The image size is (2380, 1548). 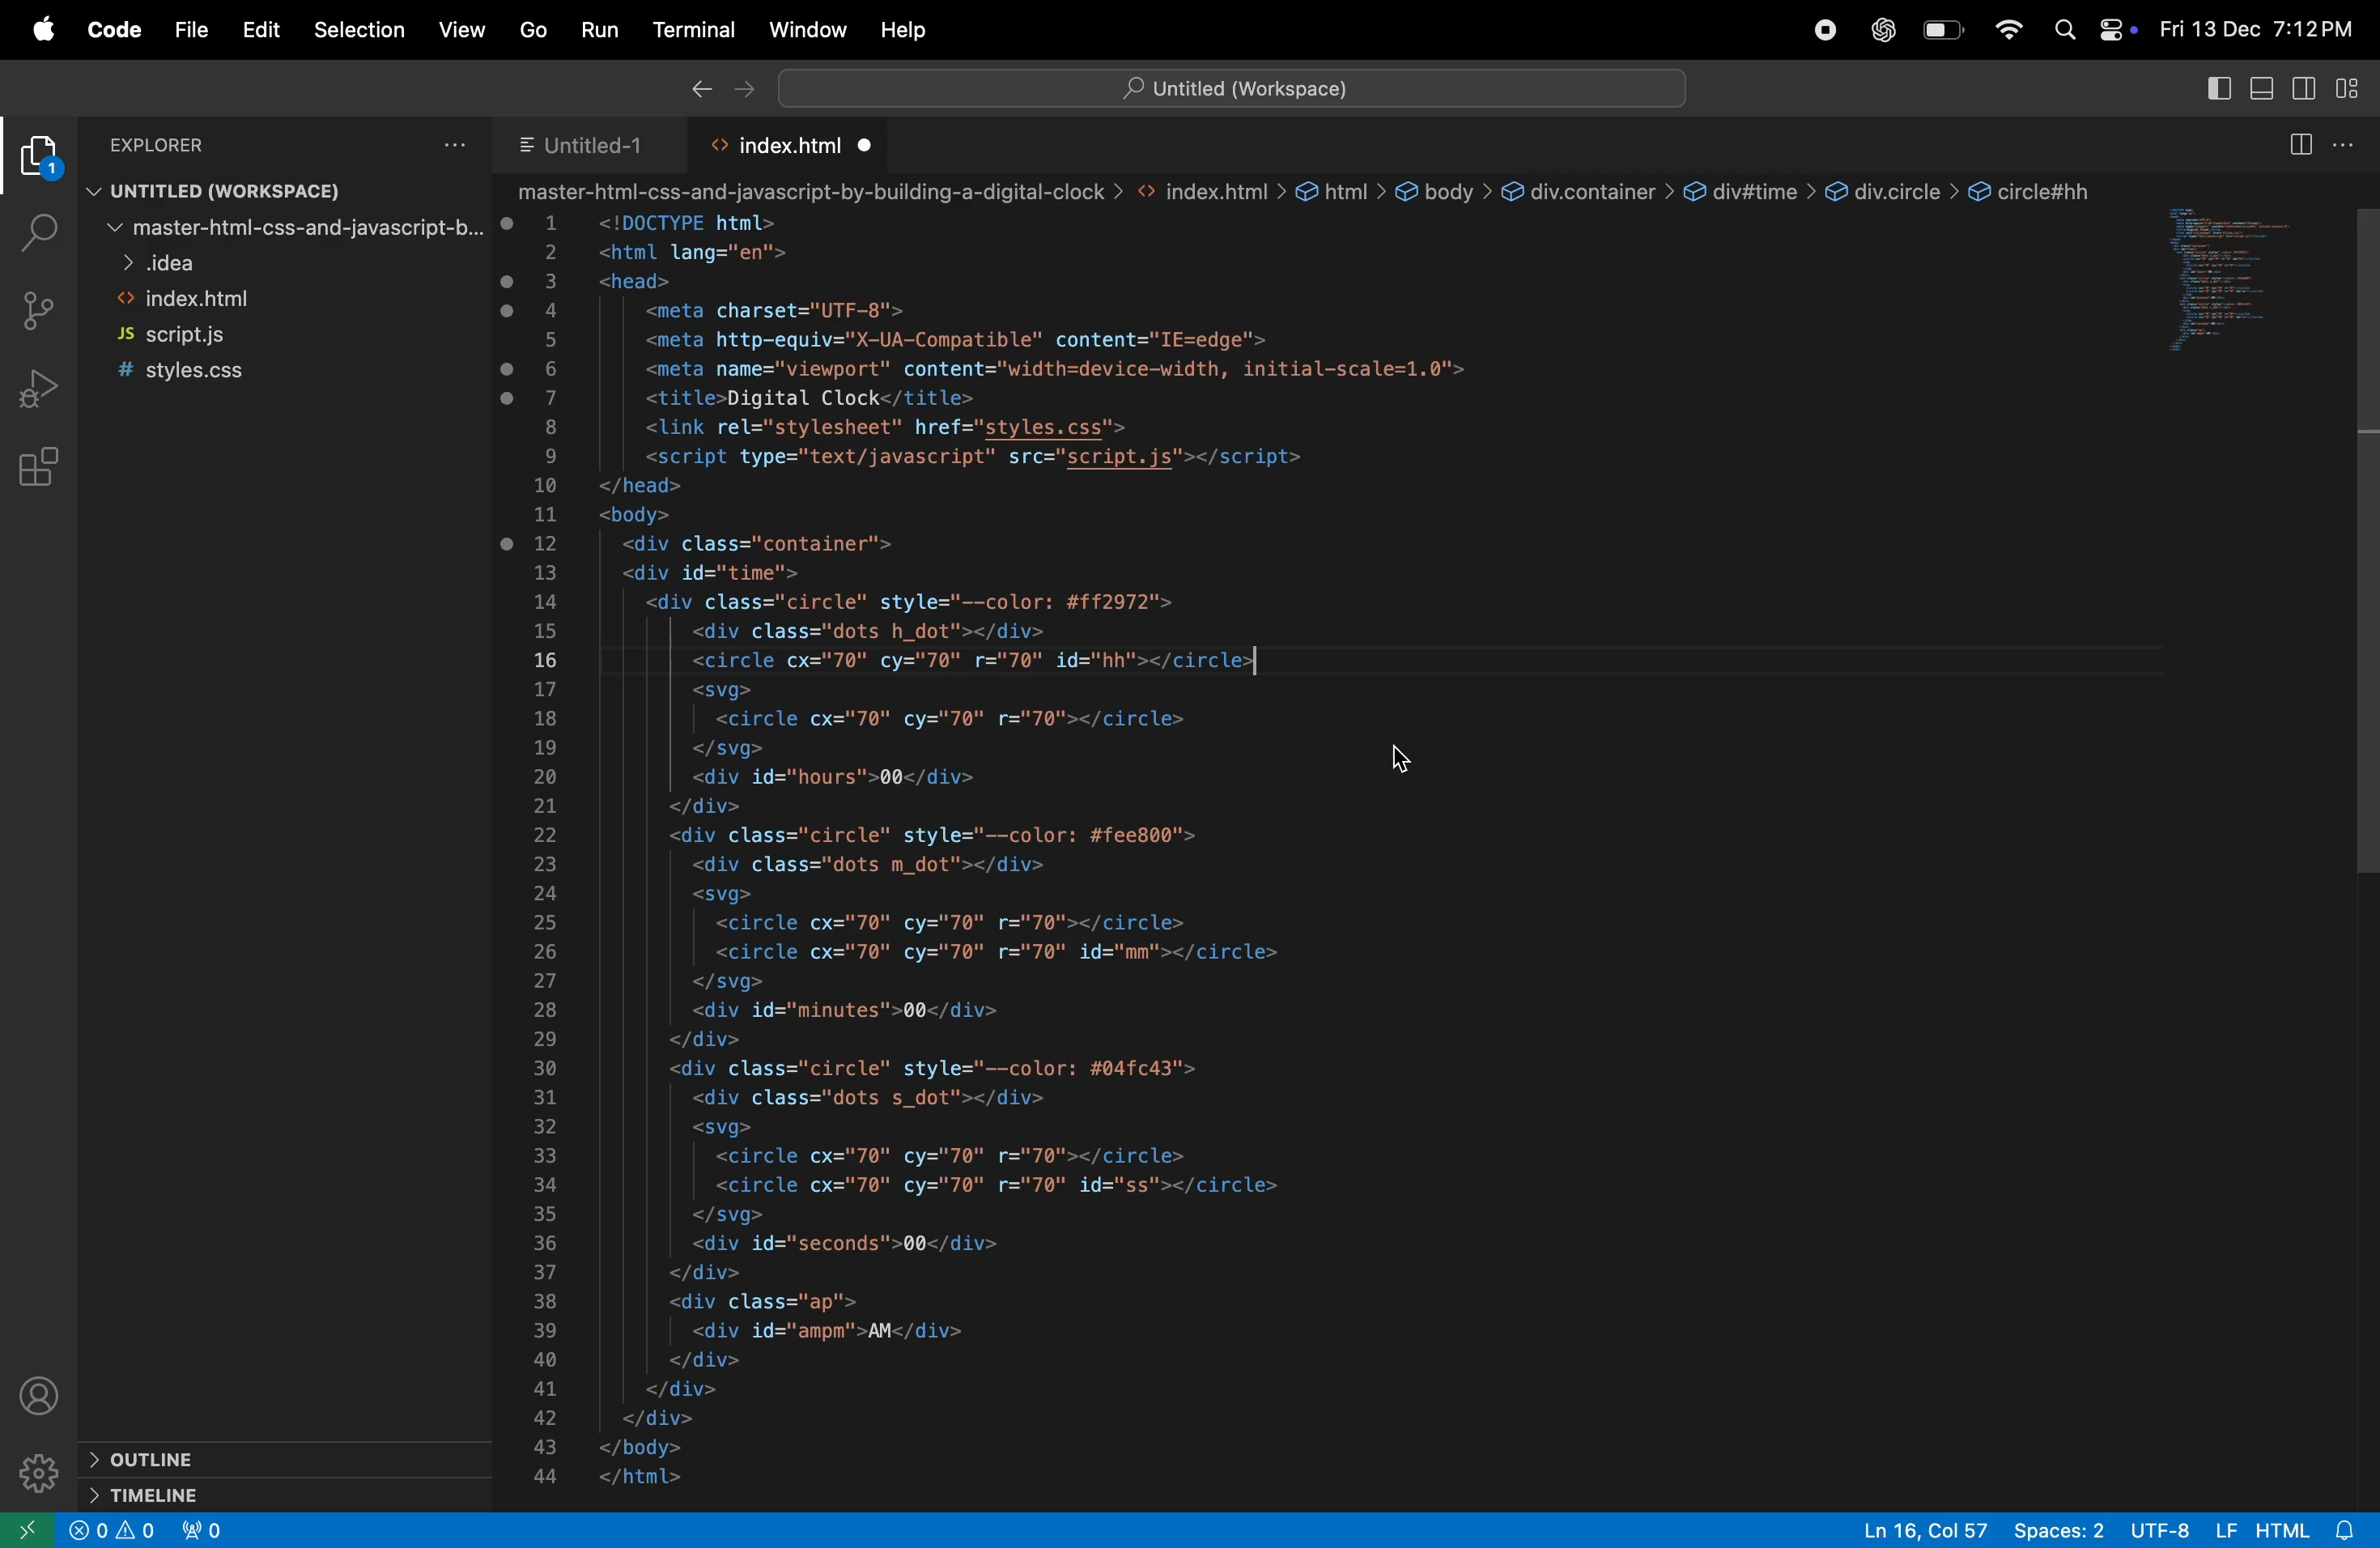 What do you see at coordinates (1885, 30) in the screenshot?
I see `chatgpt` at bounding box center [1885, 30].